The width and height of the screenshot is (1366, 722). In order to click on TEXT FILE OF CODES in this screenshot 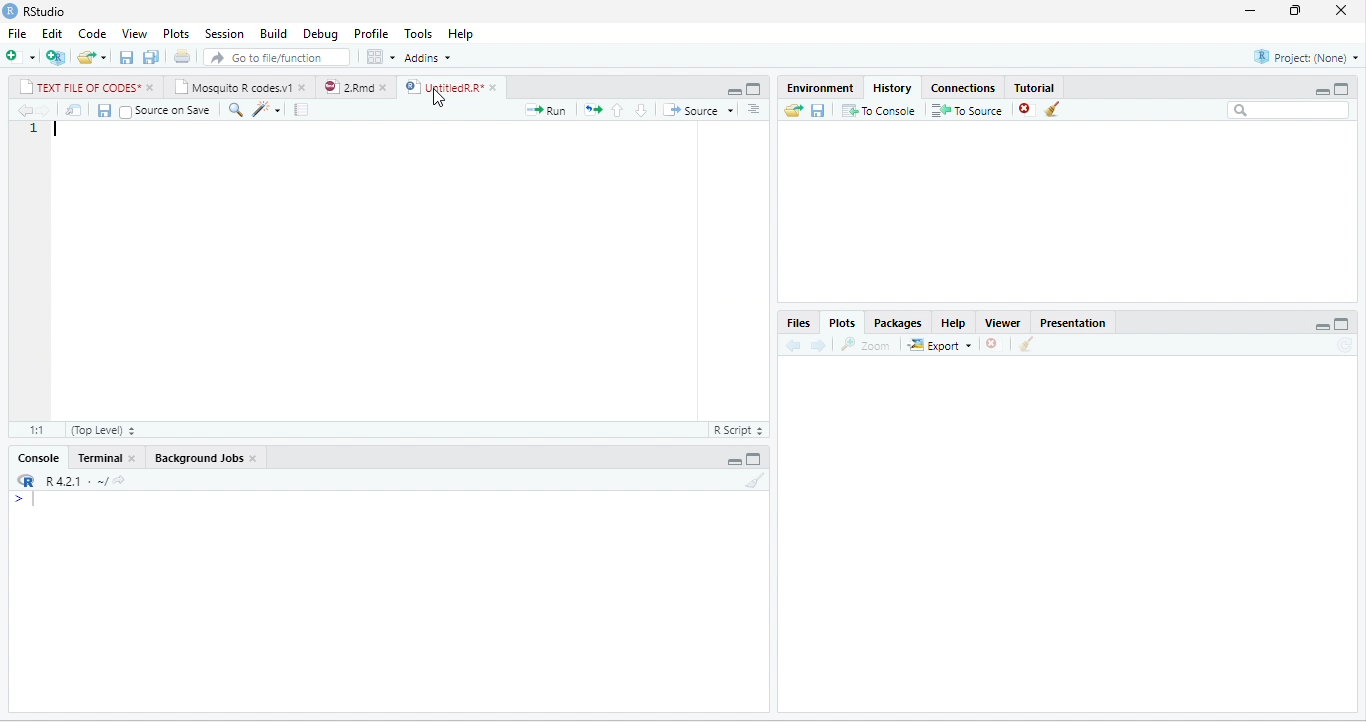, I will do `click(79, 86)`.